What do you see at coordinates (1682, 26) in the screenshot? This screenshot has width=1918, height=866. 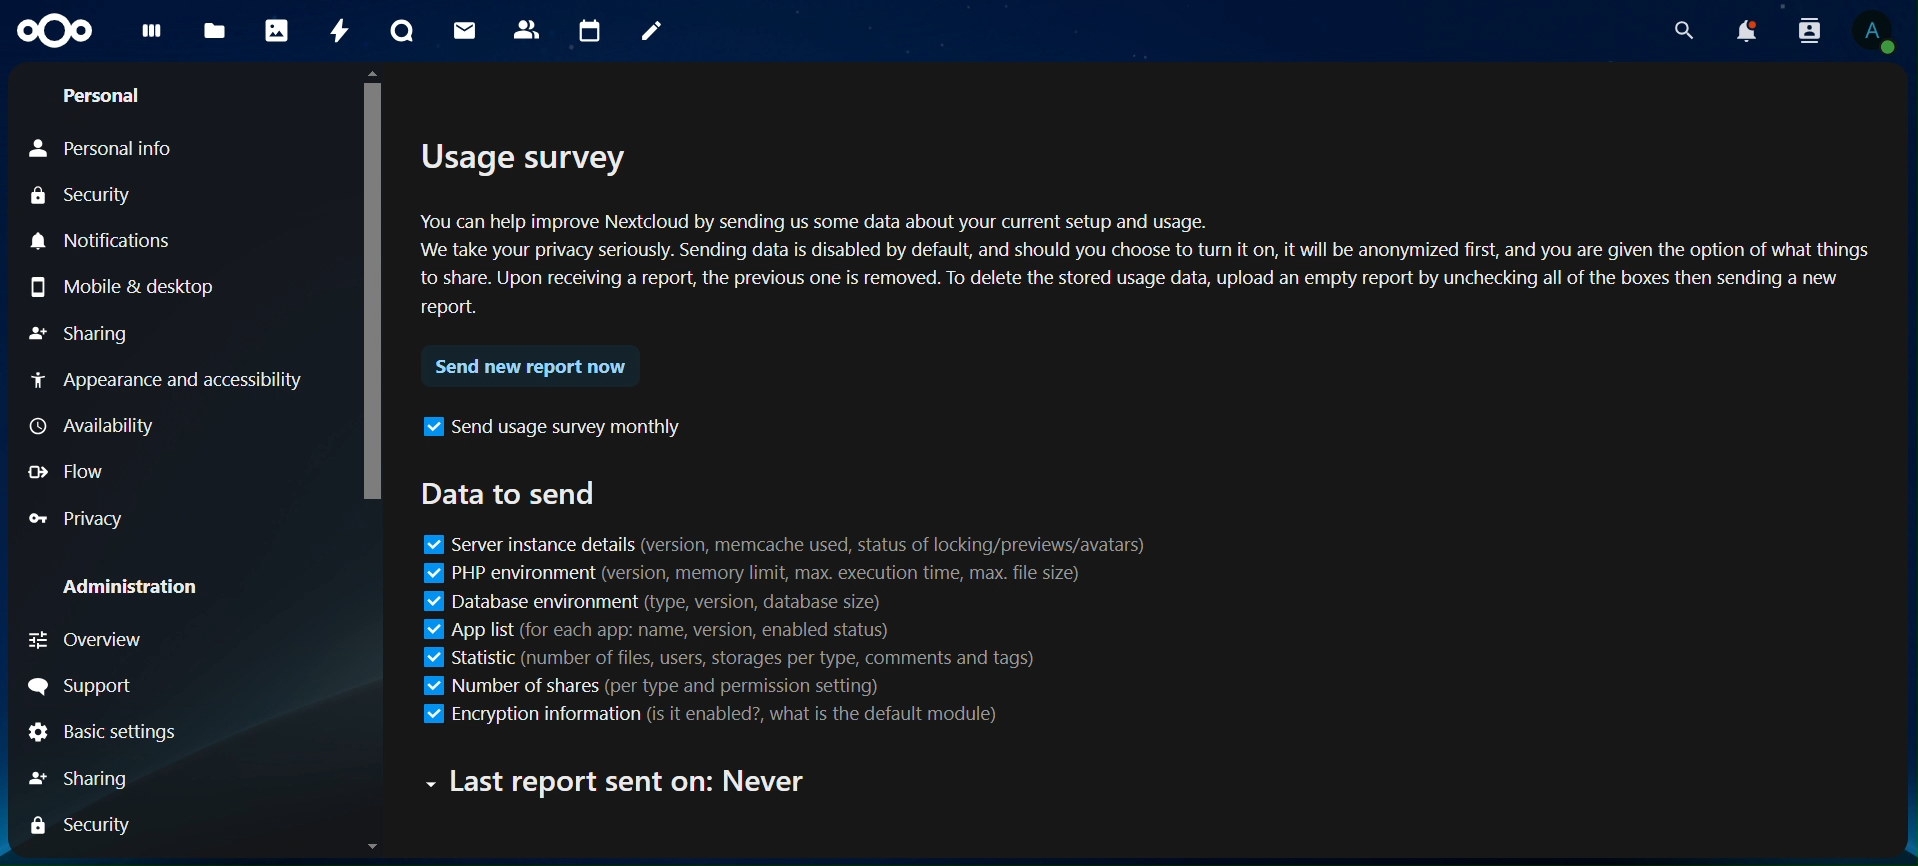 I see `search` at bounding box center [1682, 26].